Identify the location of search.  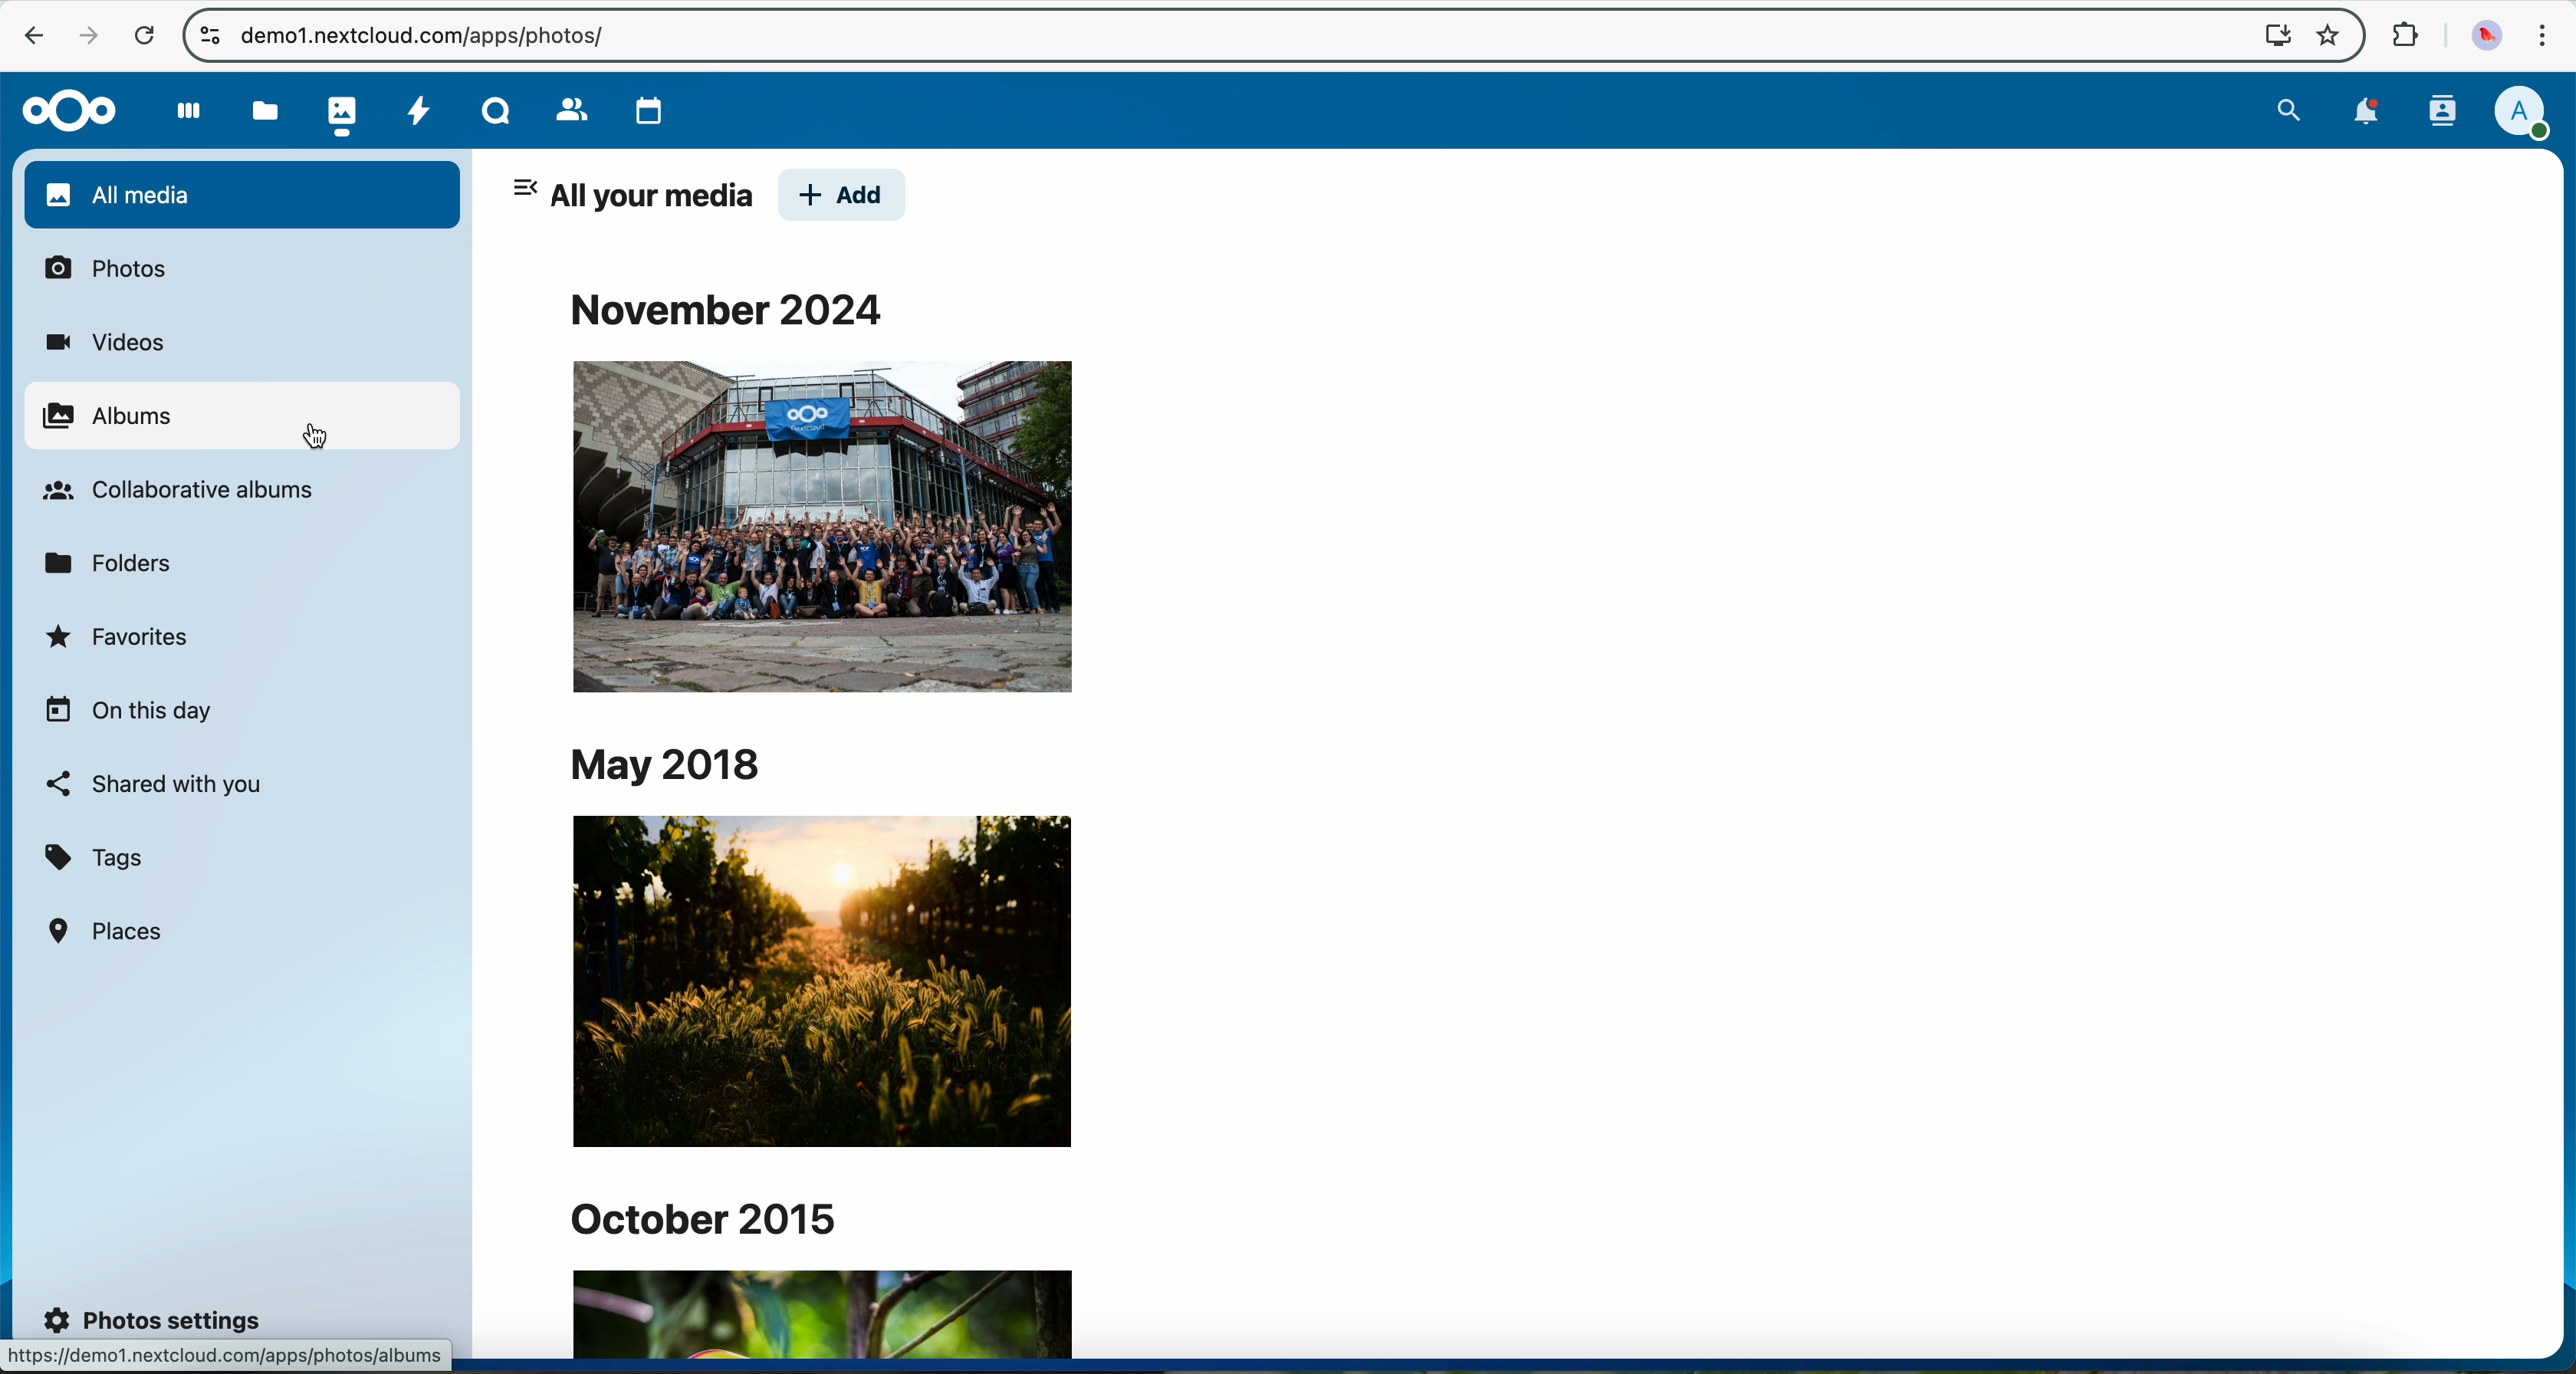
(2288, 107).